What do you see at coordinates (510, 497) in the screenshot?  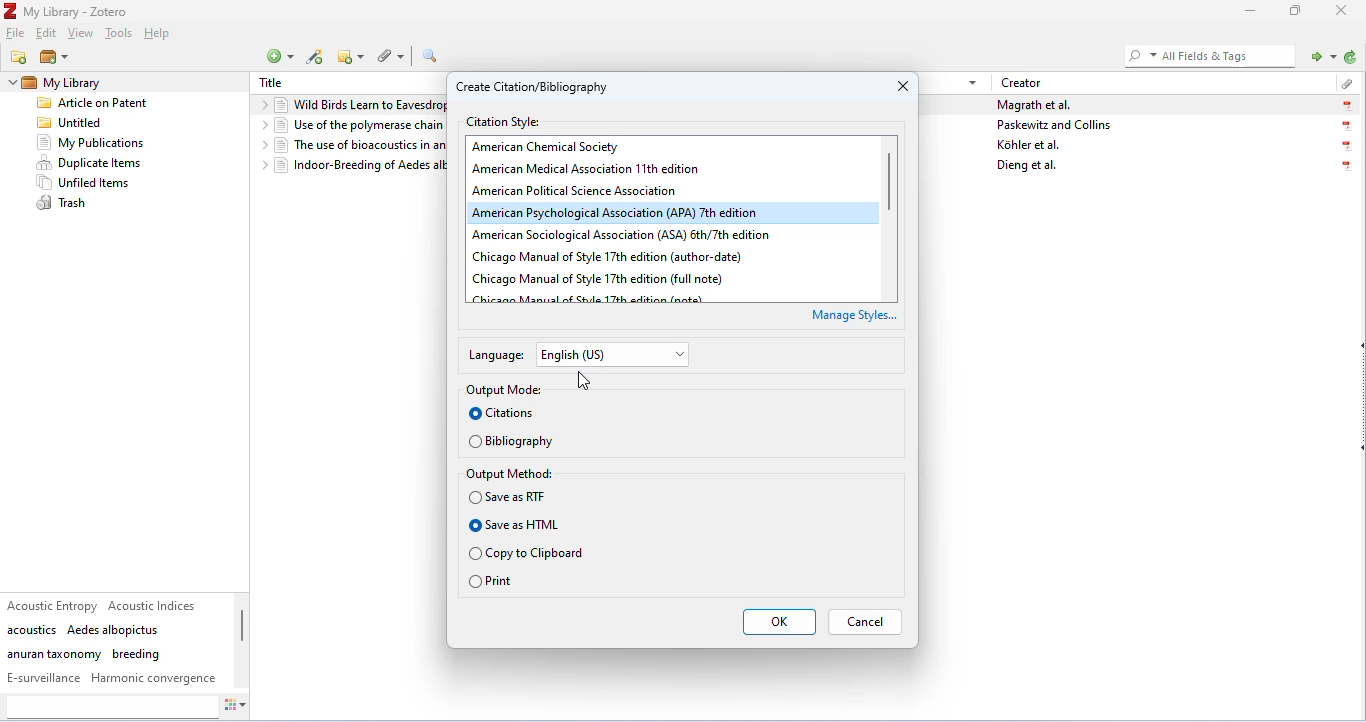 I see `save as RTF` at bounding box center [510, 497].